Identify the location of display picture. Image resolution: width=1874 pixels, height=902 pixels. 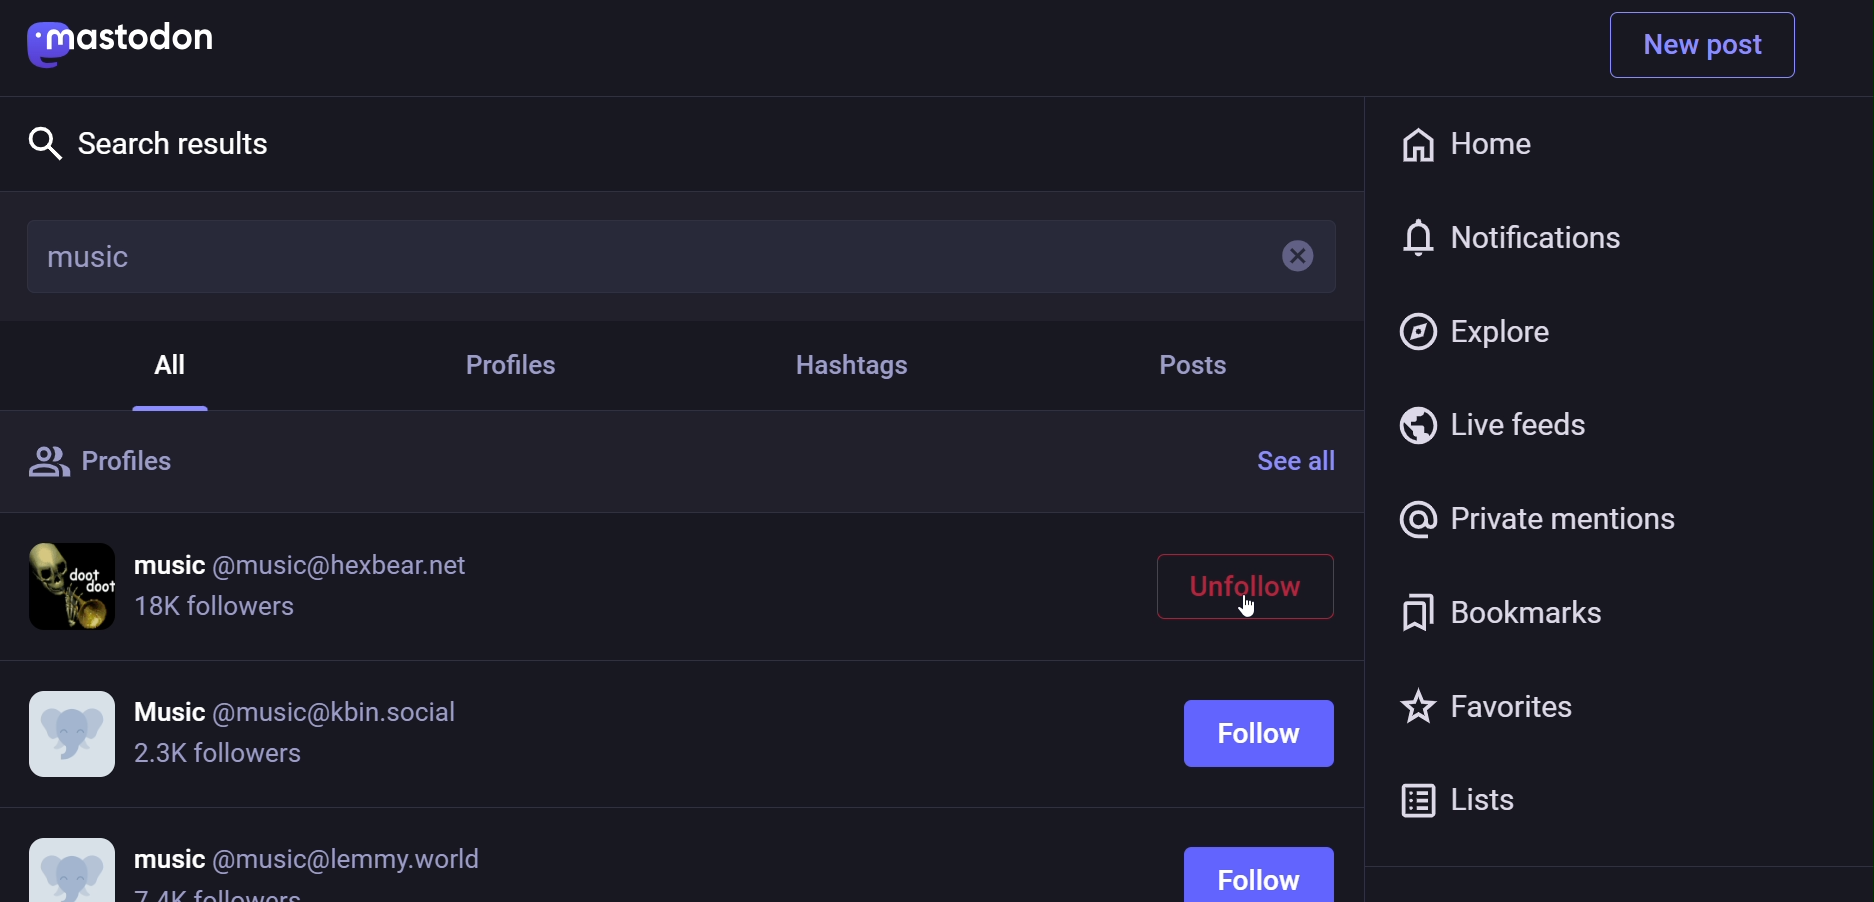
(75, 584).